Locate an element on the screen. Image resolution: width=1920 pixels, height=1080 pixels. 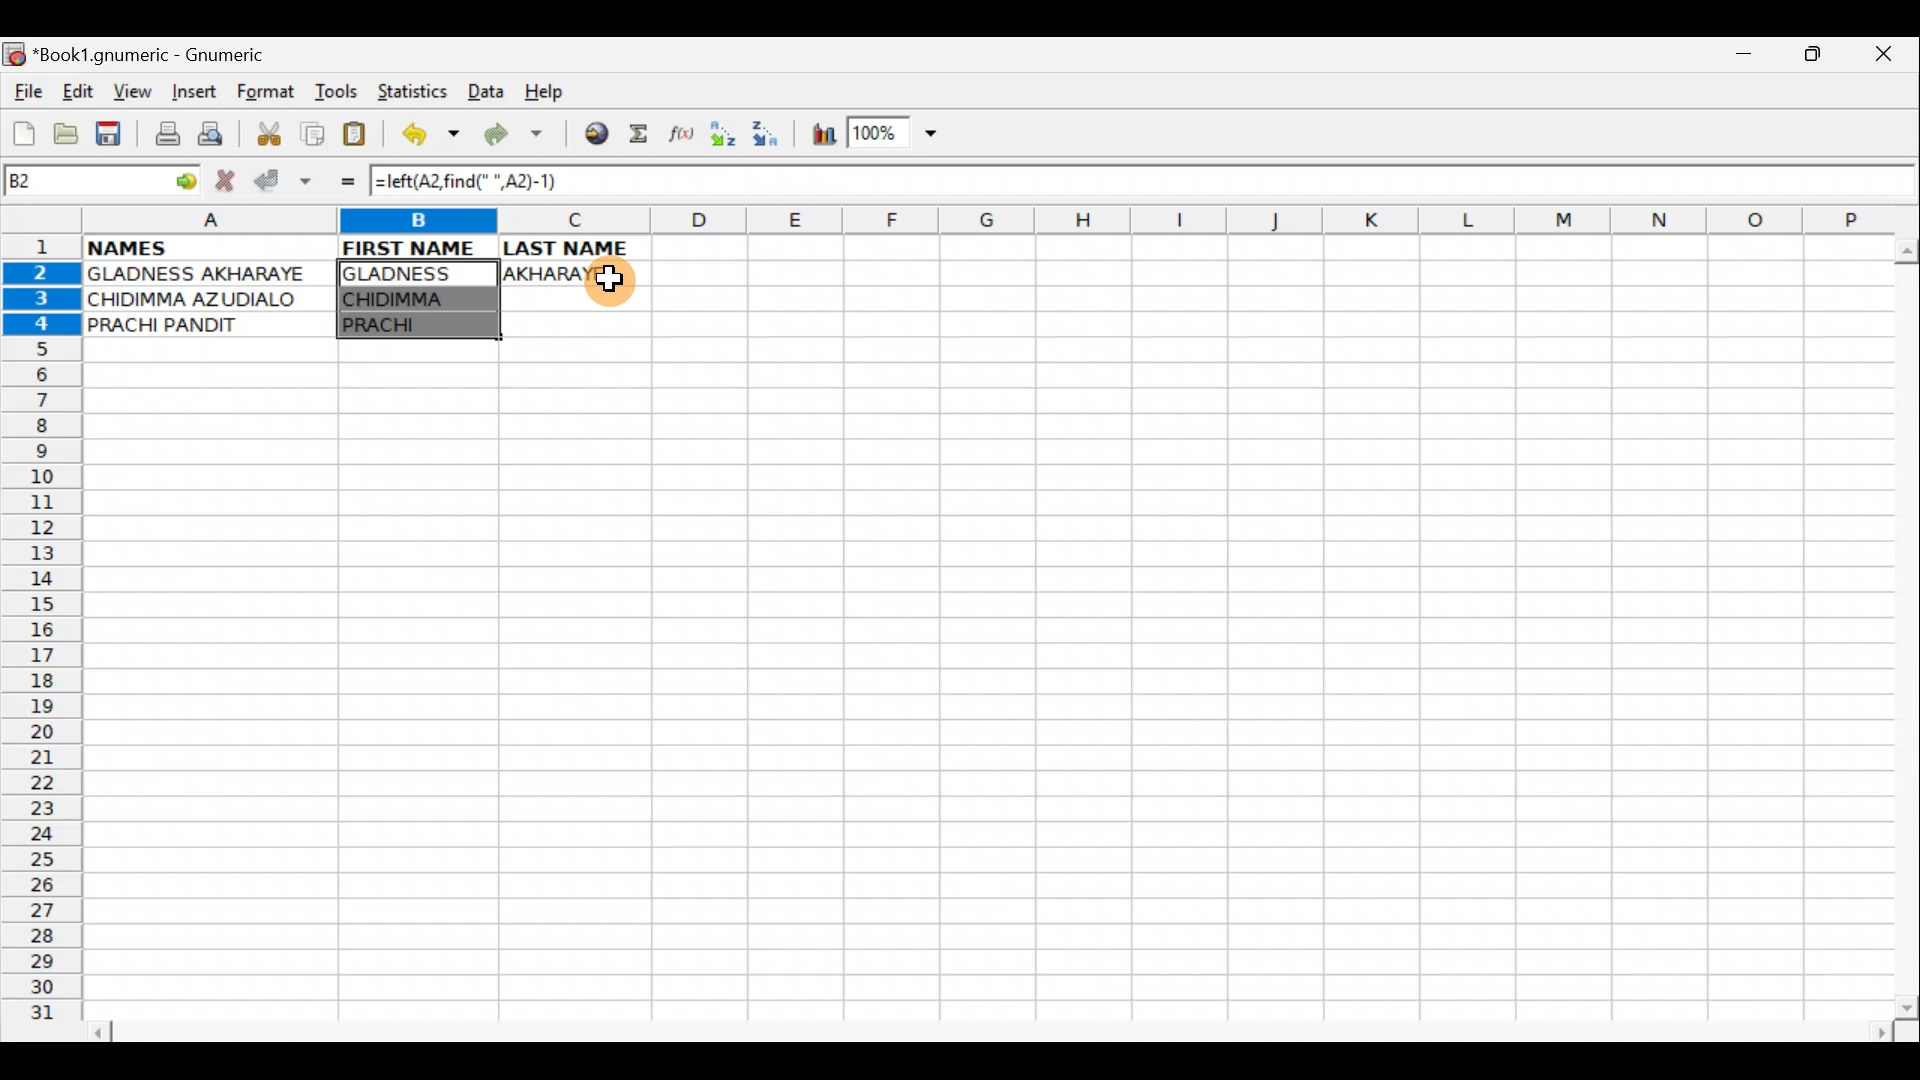
*Book1.gnumeric - Gnumeric is located at coordinates (167, 55).